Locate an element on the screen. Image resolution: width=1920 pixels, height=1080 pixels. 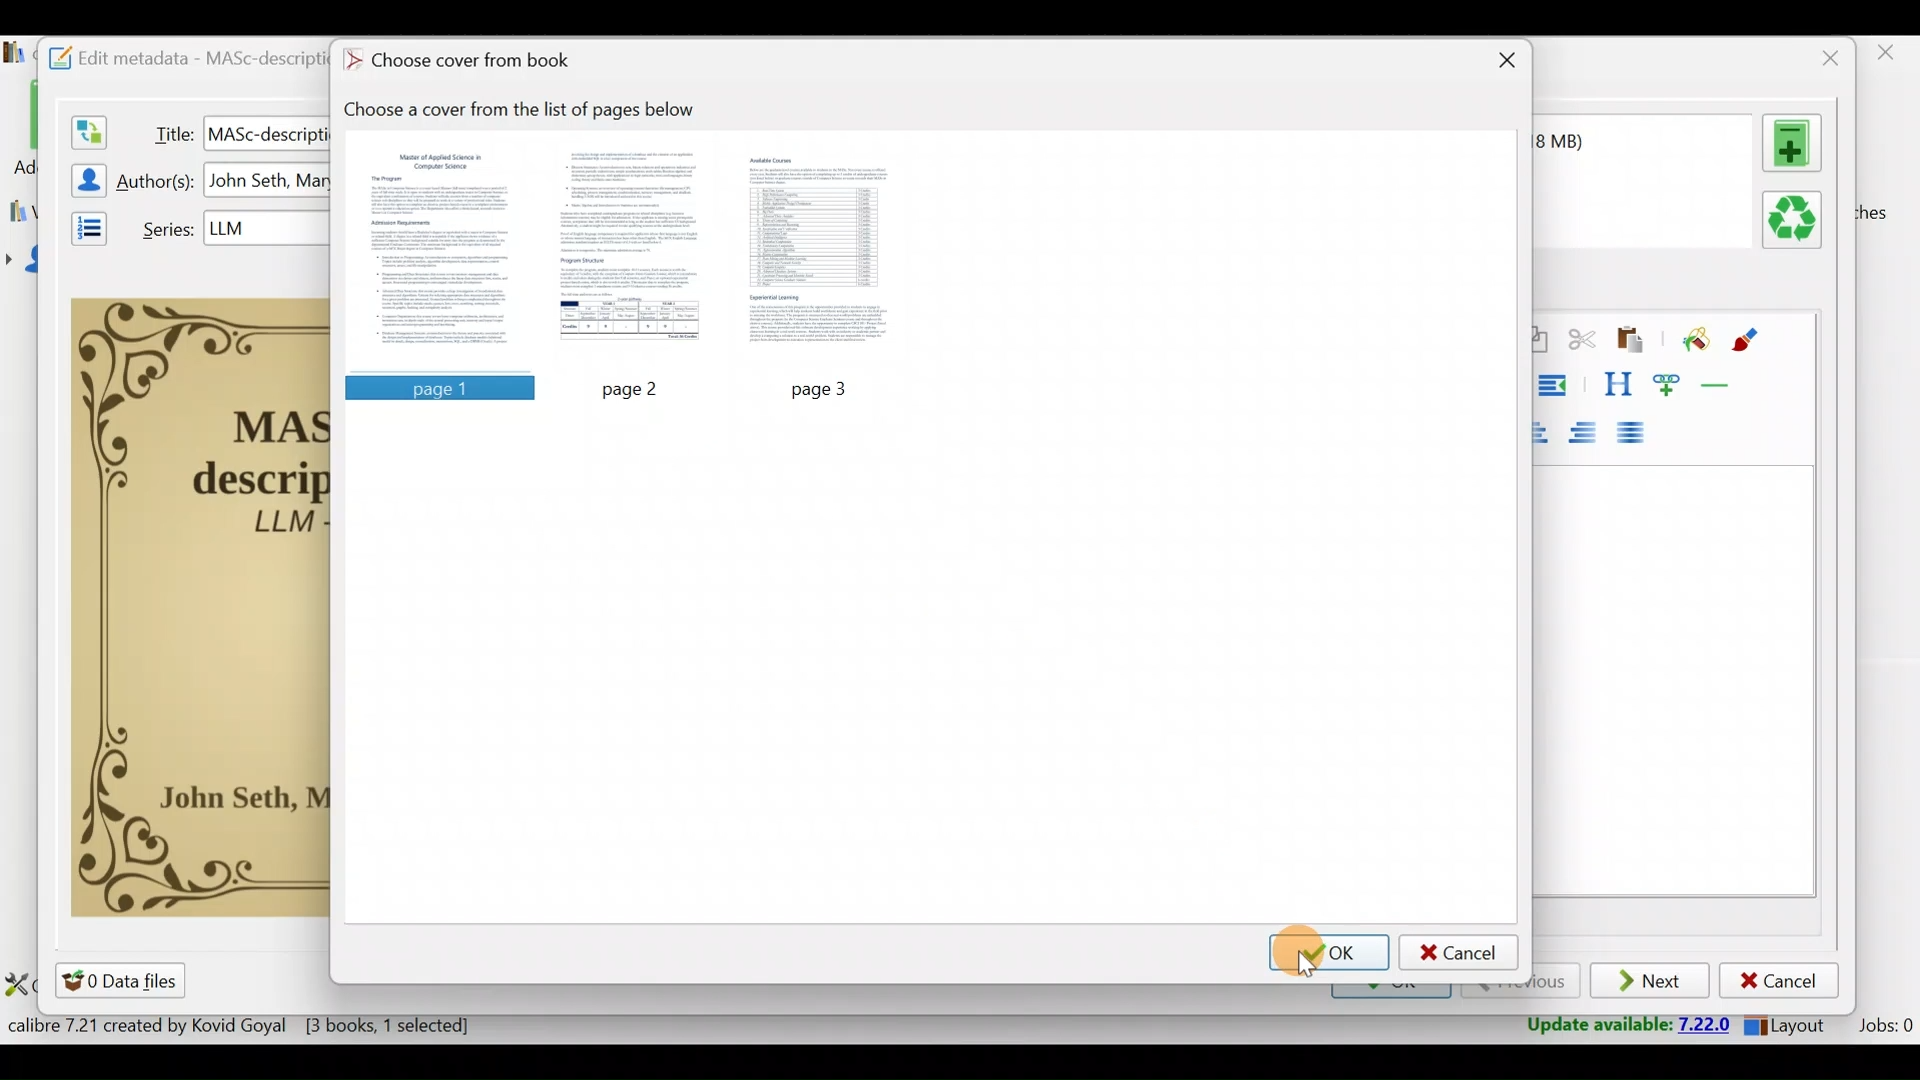
Align right is located at coordinates (1589, 434).